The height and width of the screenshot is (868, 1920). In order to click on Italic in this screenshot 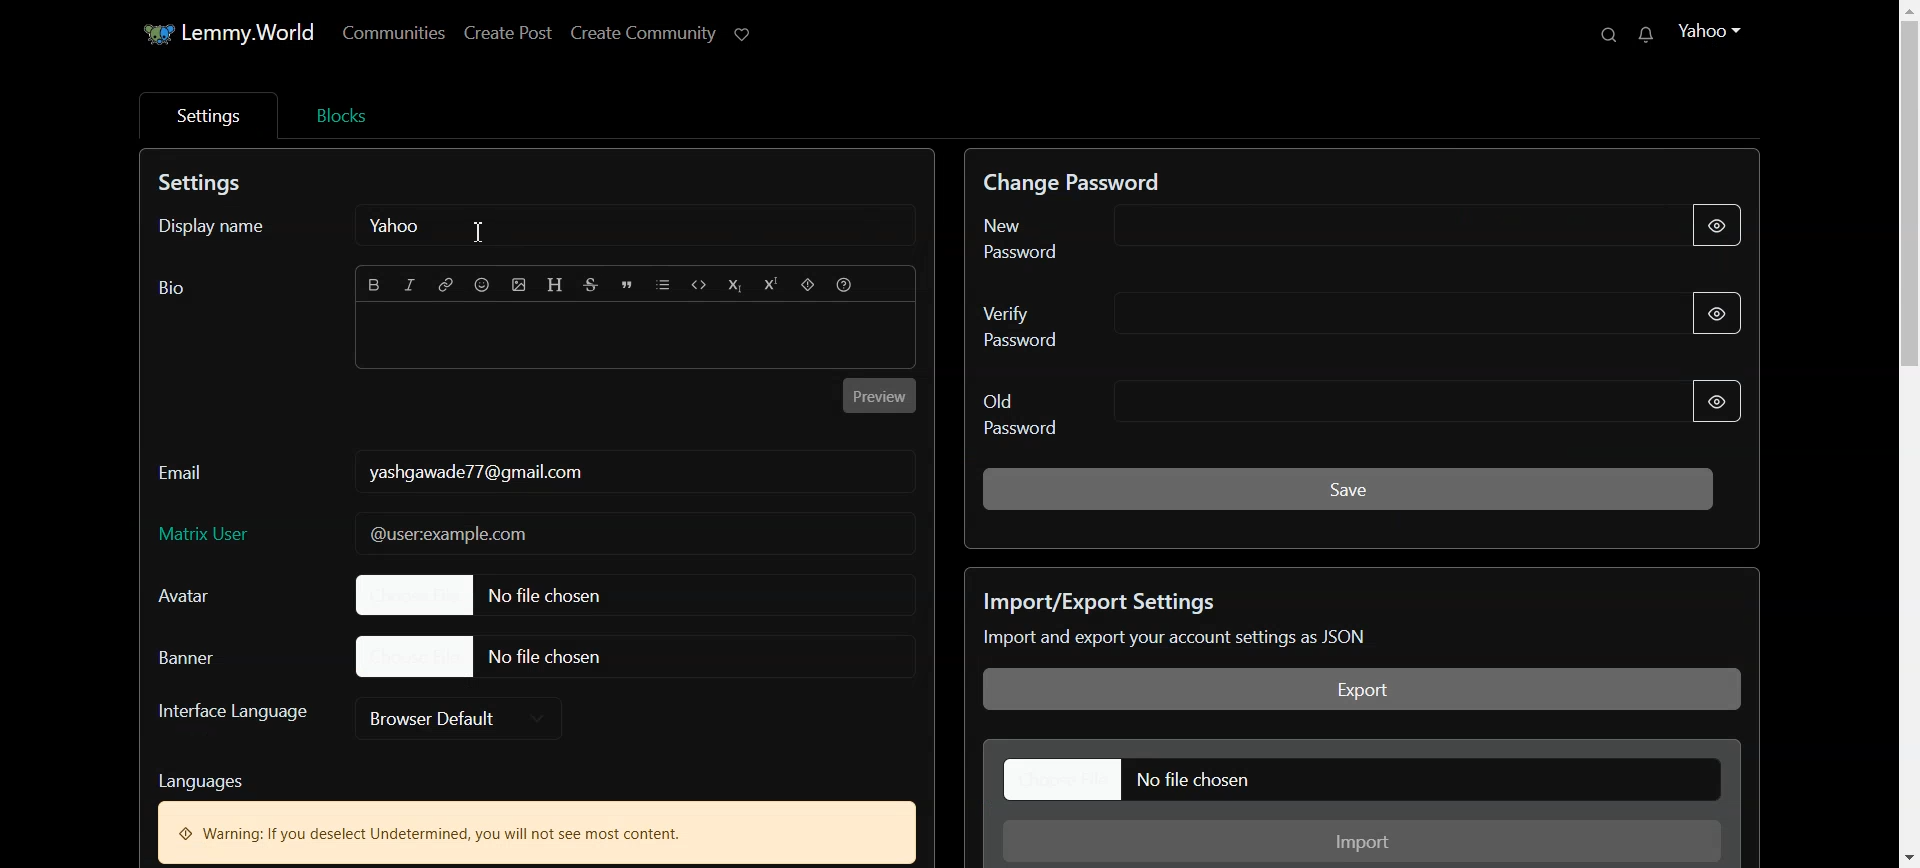, I will do `click(411, 286)`.